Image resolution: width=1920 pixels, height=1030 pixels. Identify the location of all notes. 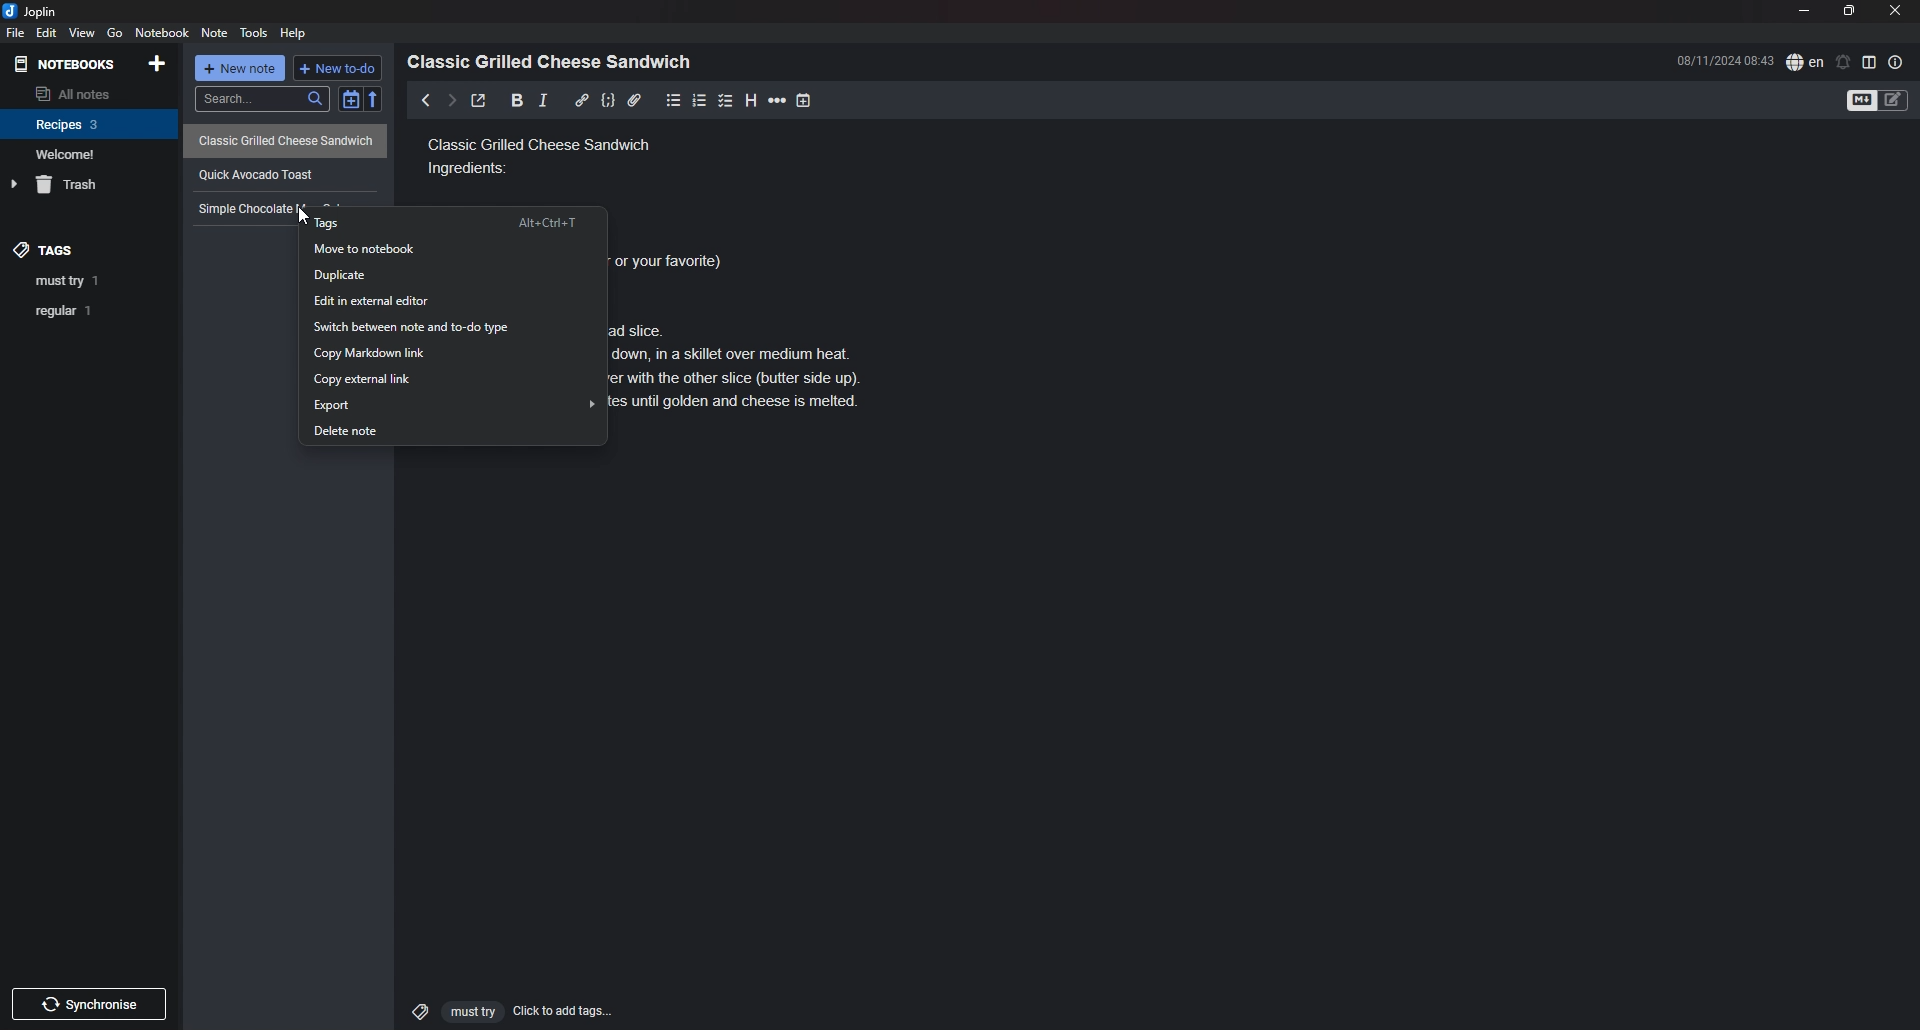
(86, 93).